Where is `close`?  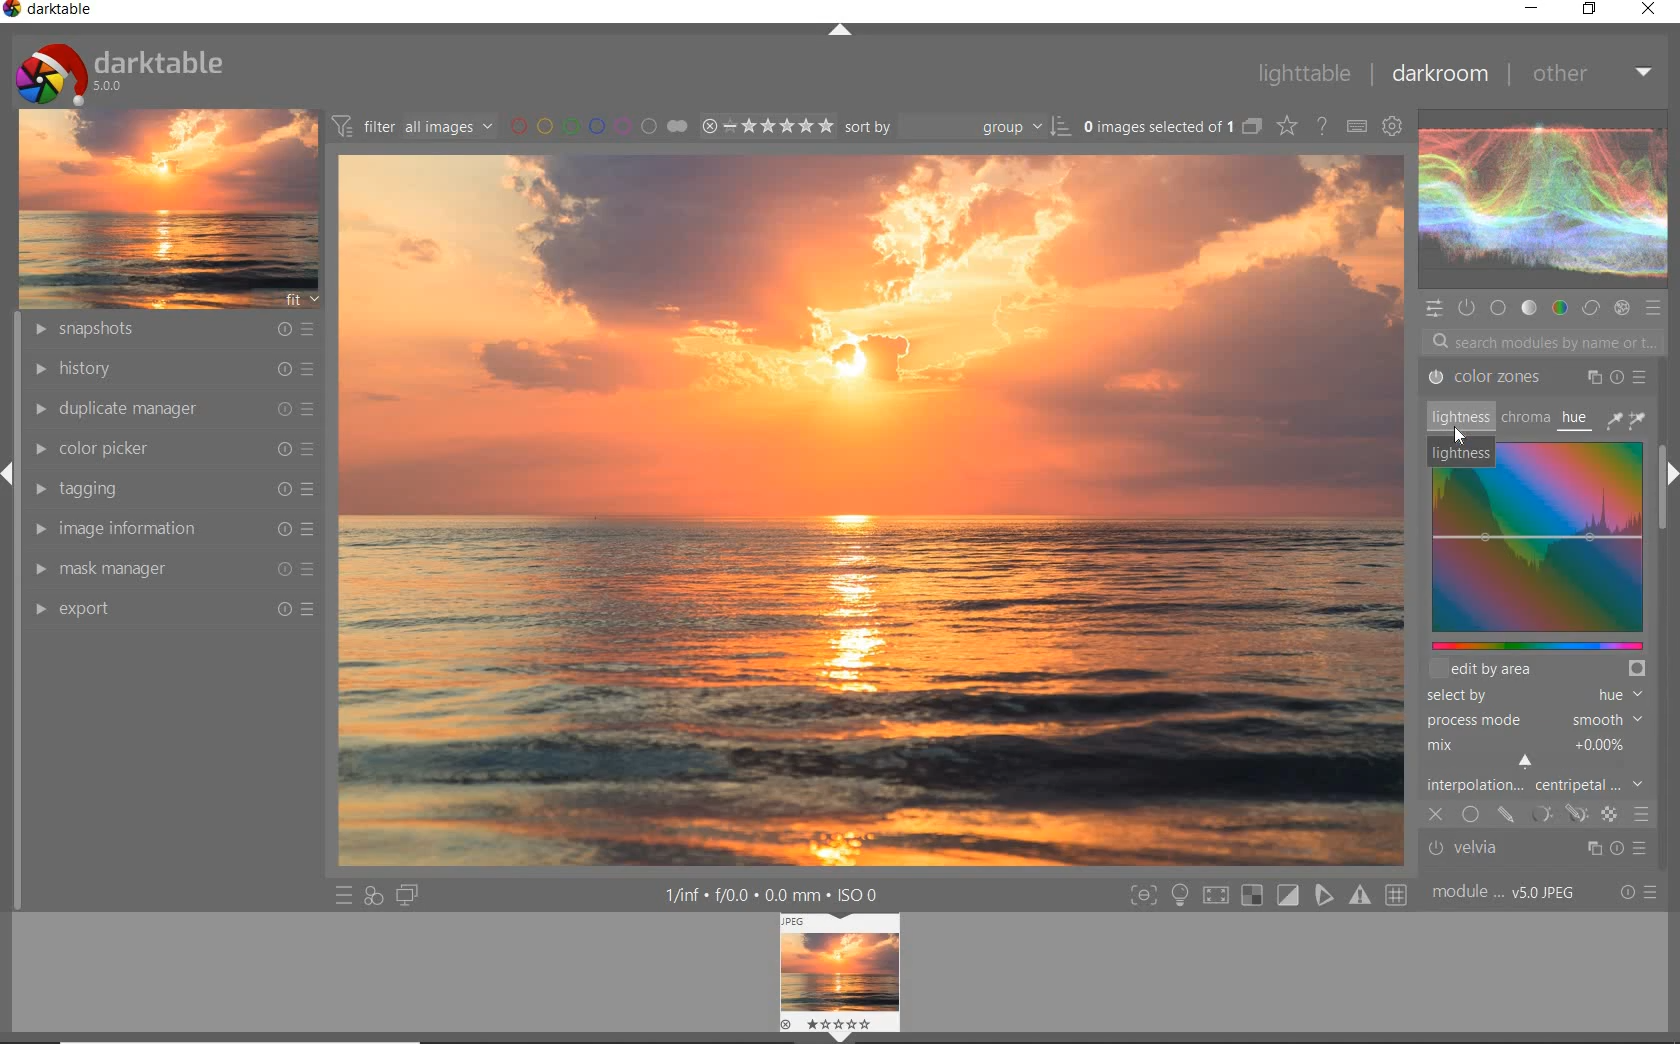
close is located at coordinates (1652, 11).